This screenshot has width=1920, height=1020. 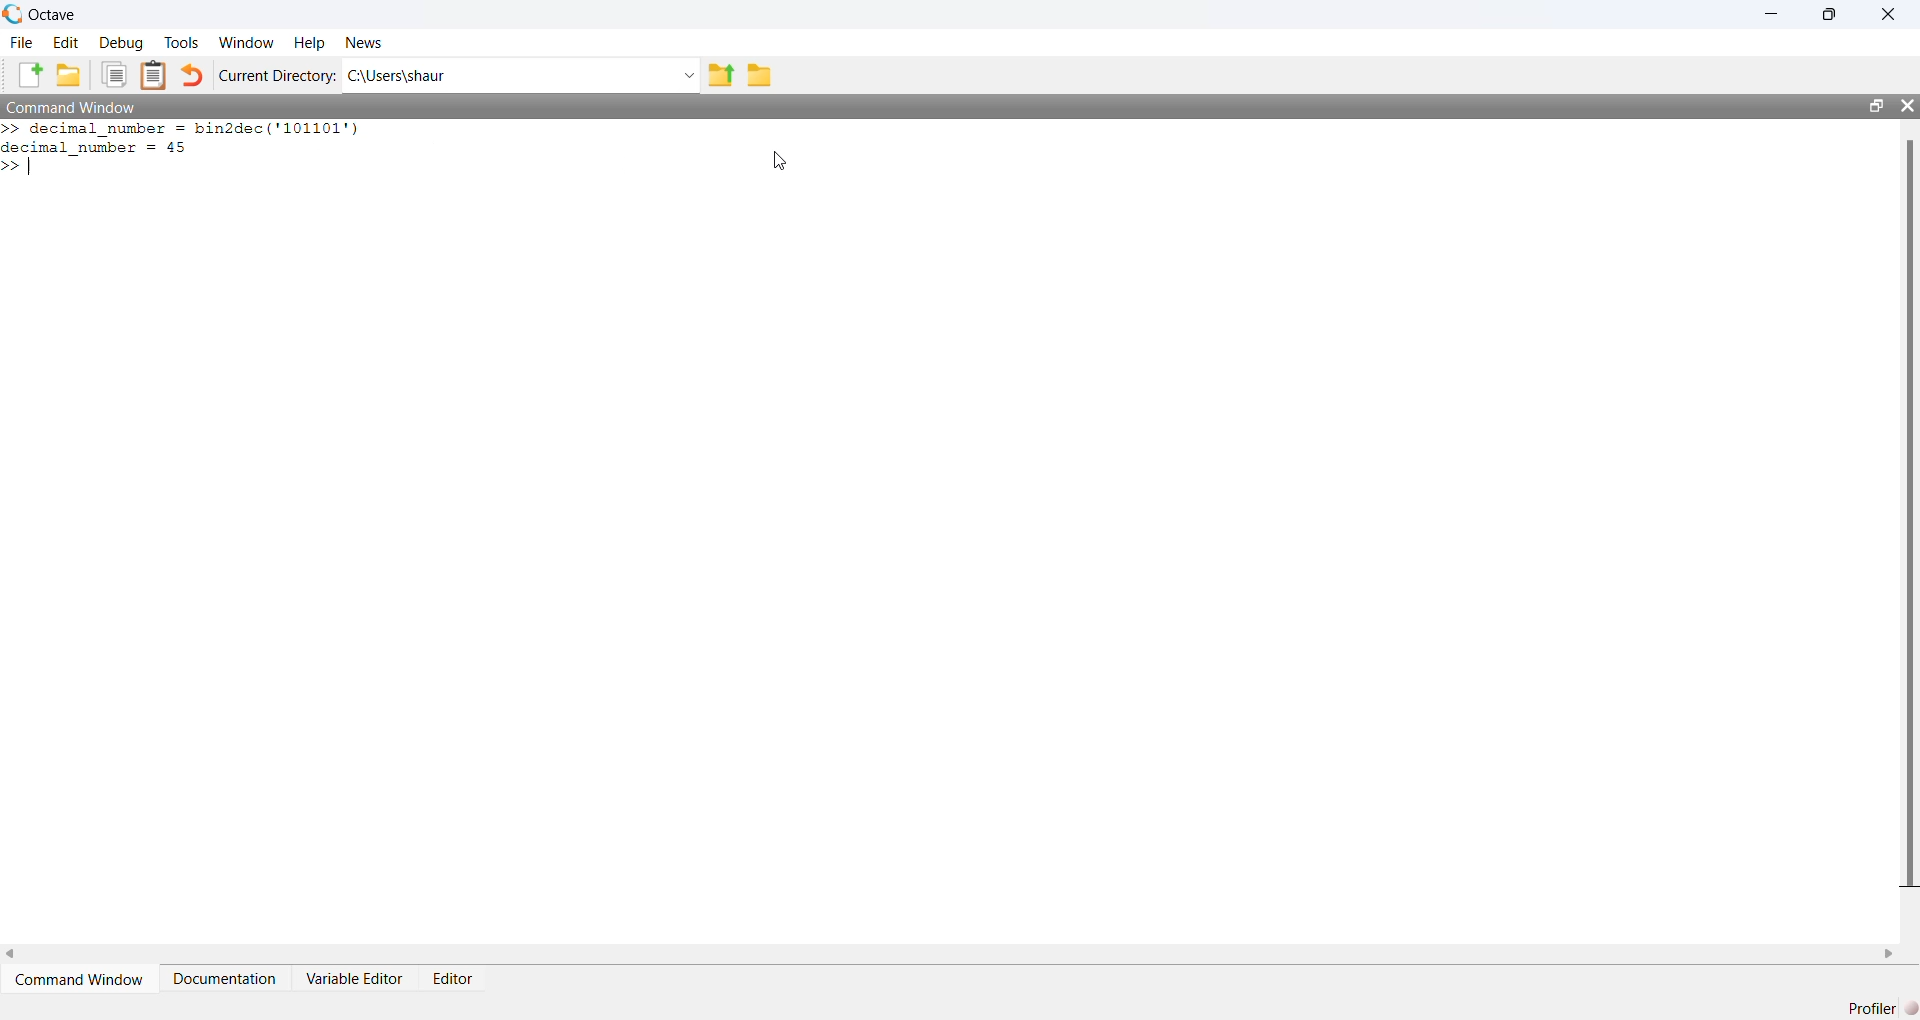 I want to click on tools, so click(x=185, y=43).